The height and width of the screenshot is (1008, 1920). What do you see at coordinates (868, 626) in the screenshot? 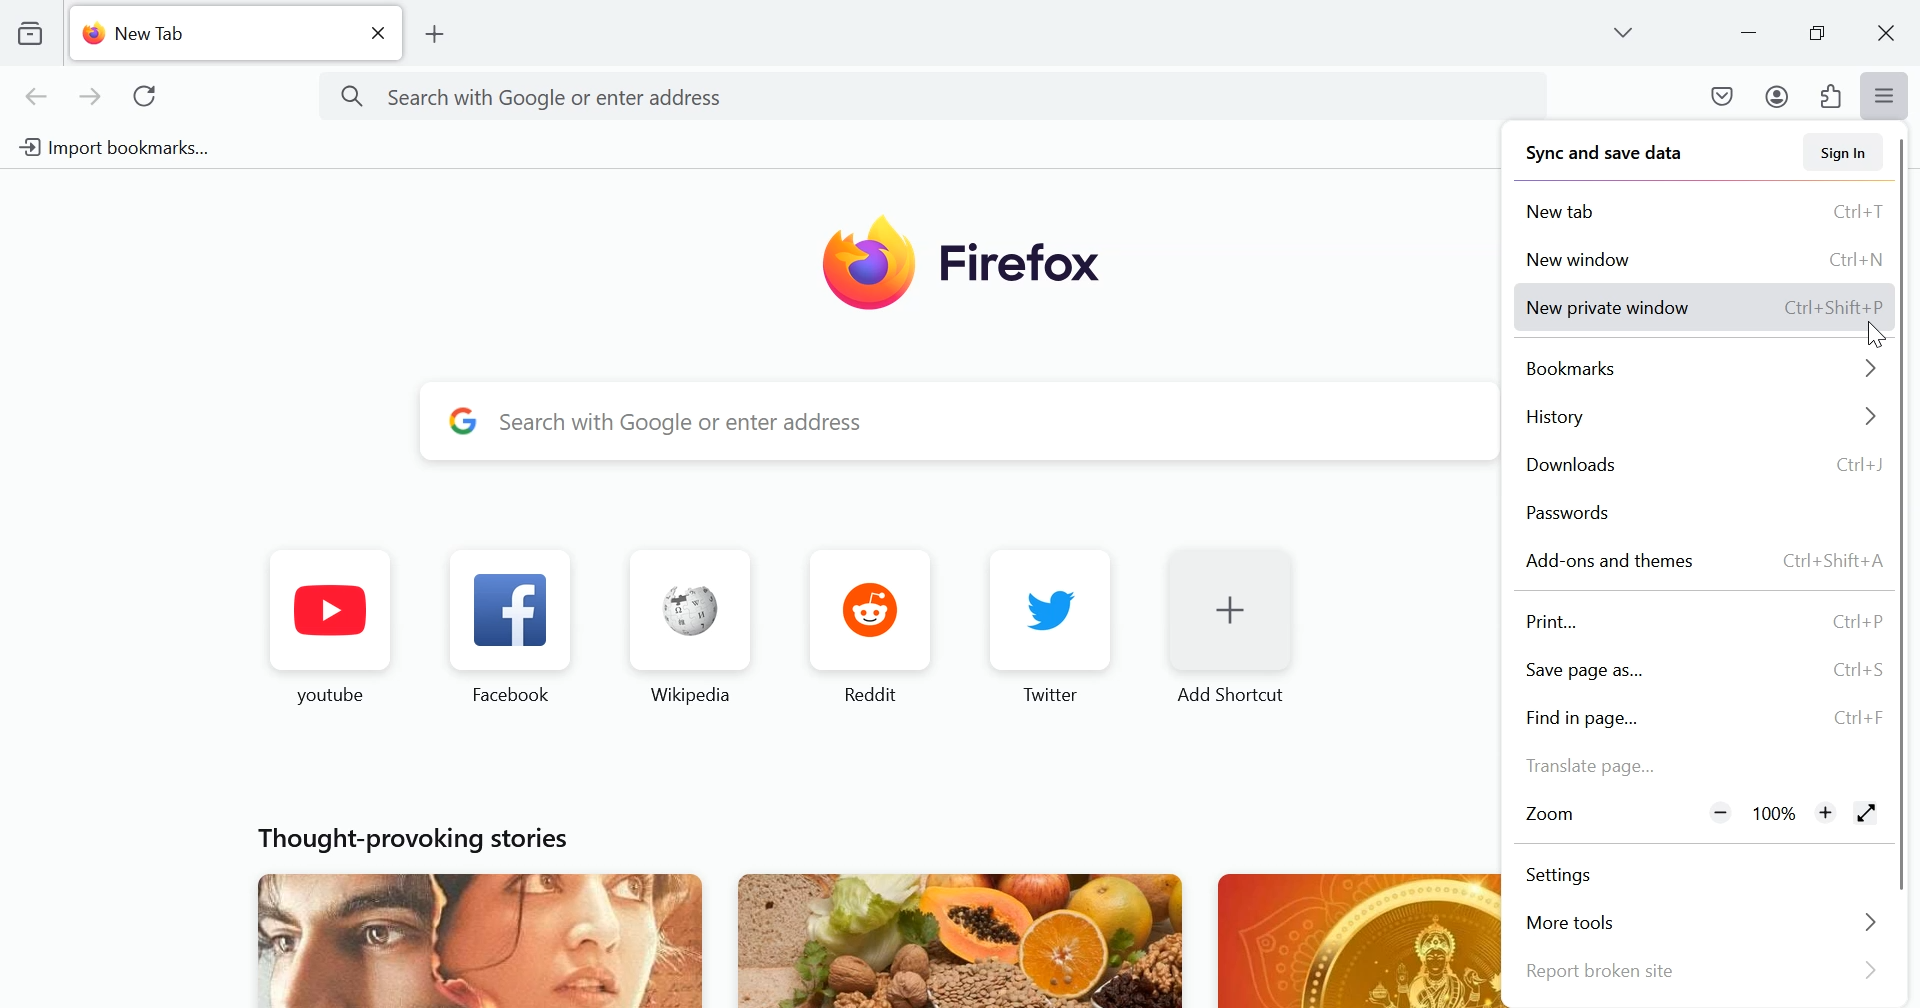
I see `Reddit` at bounding box center [868, 626].